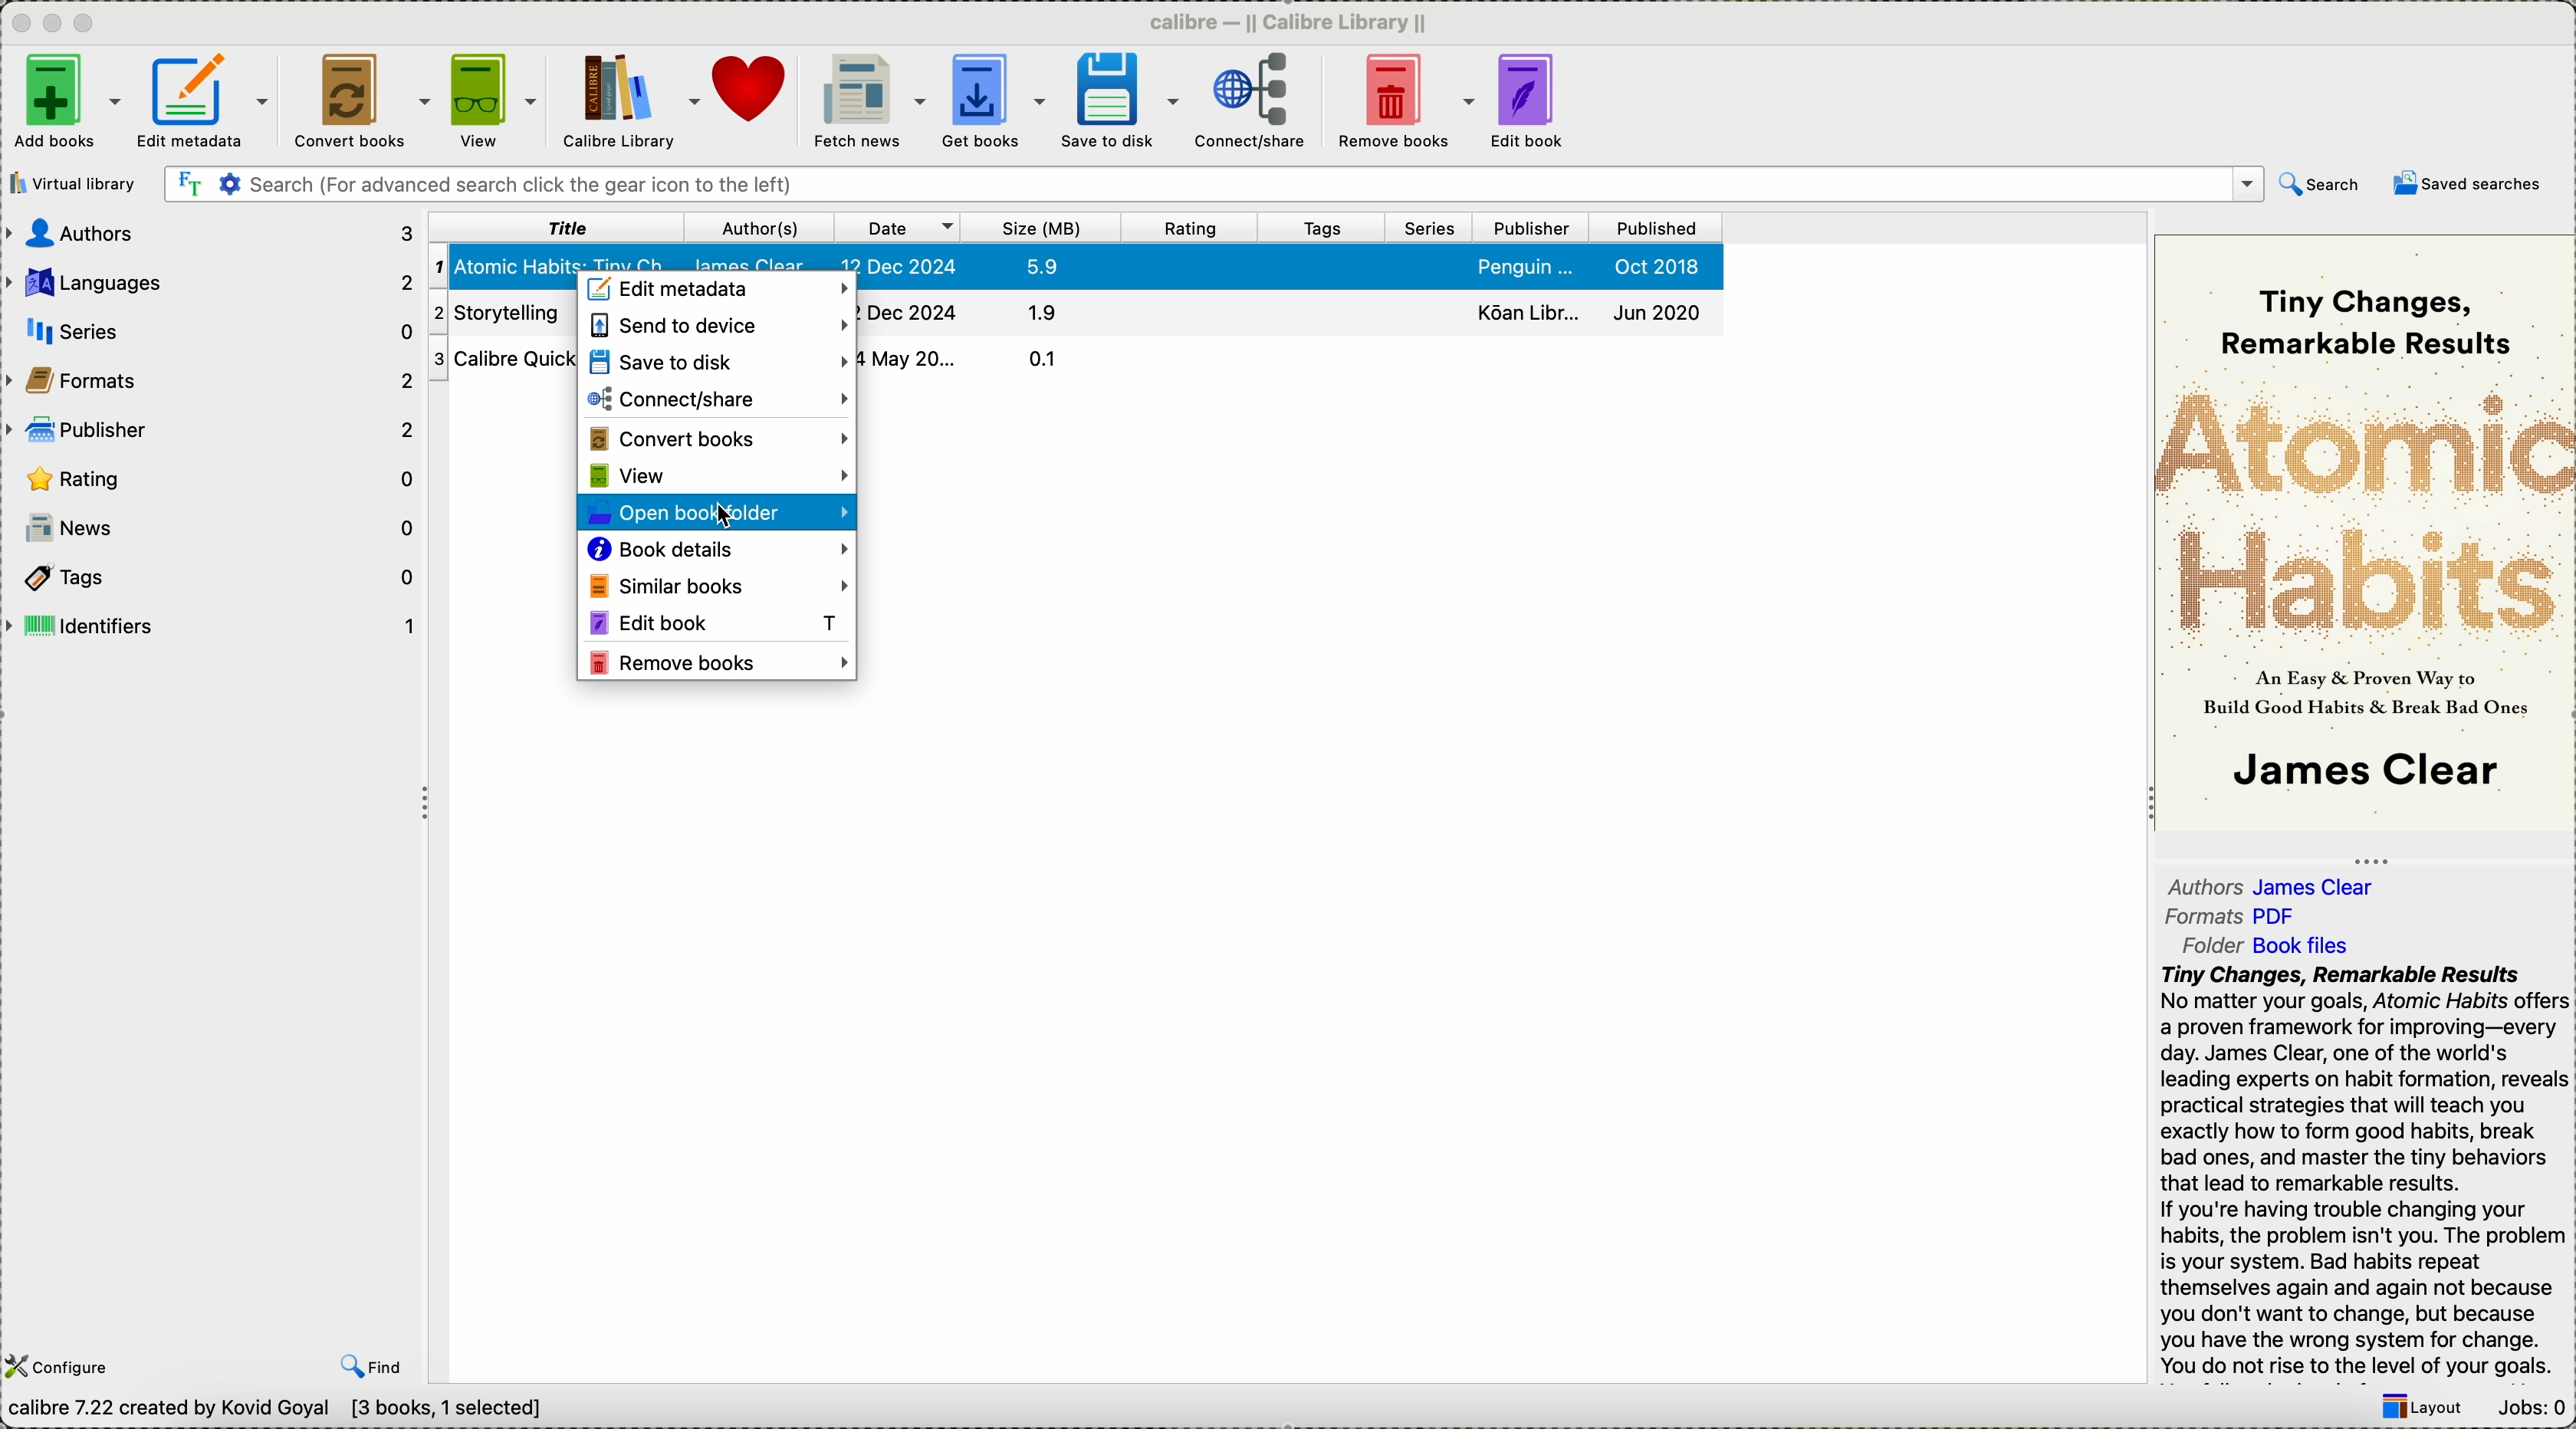 Image resolution: width=2576 pixels, height=1429 pixels. Describe the element at coordinates (505, 267) in the screenshot. I see `click on first book` at that location.